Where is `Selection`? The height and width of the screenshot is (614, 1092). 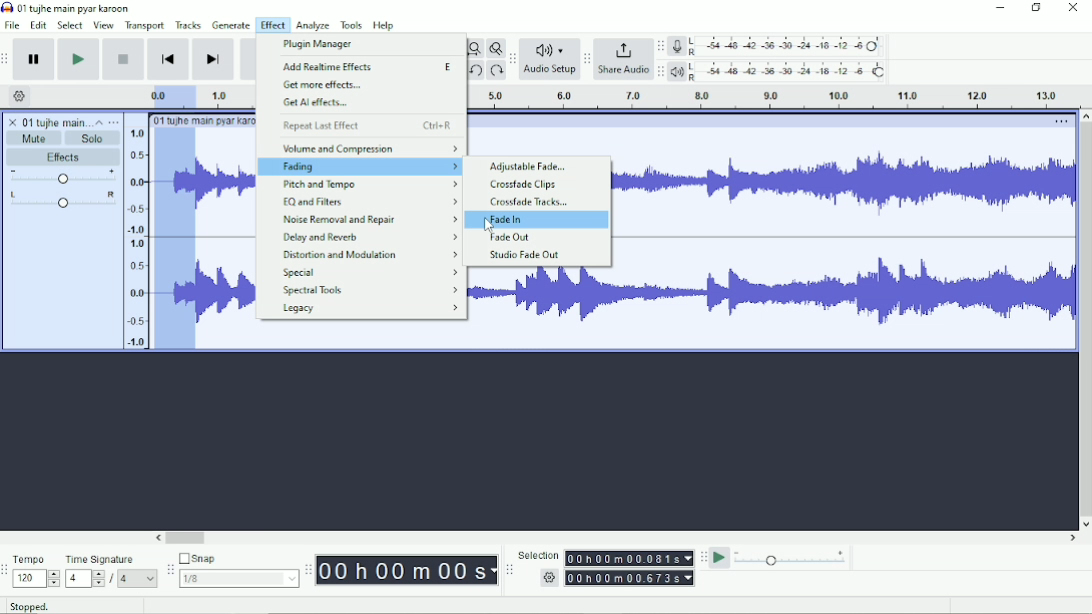 Selection is located at coordinates (538, 555).